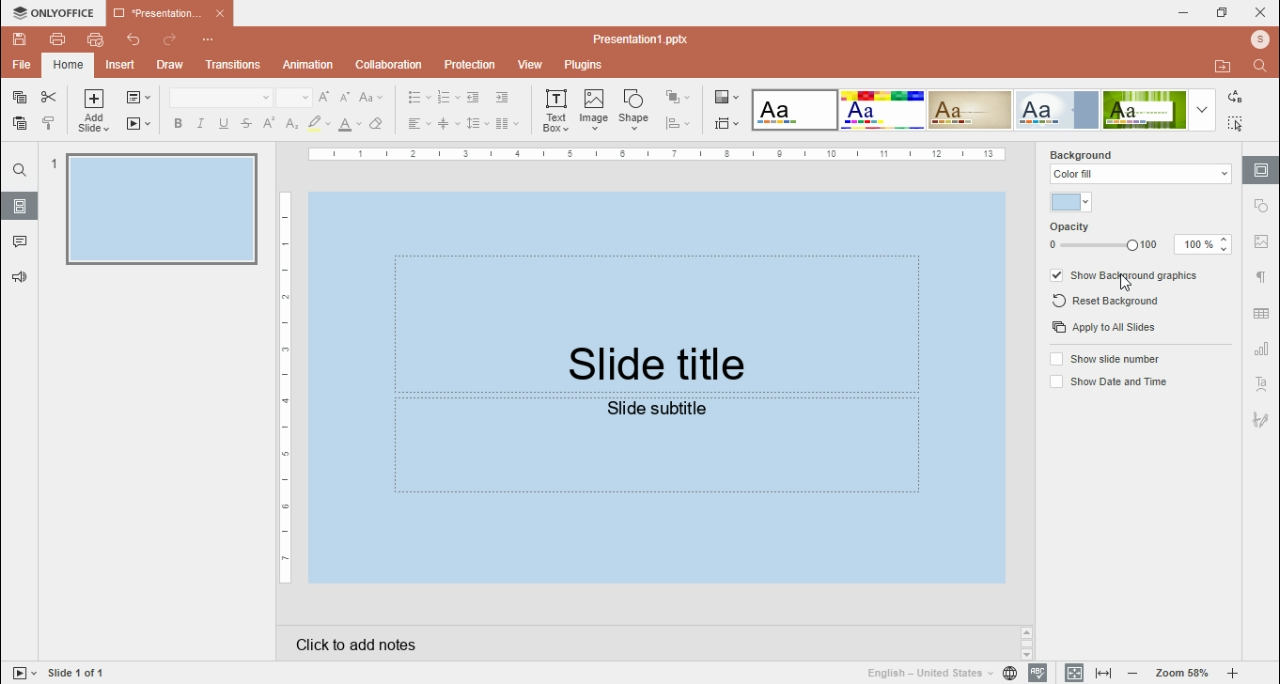 The width and height of the screenshot is (1280, 684). I want to click on home, so click(66, 66).